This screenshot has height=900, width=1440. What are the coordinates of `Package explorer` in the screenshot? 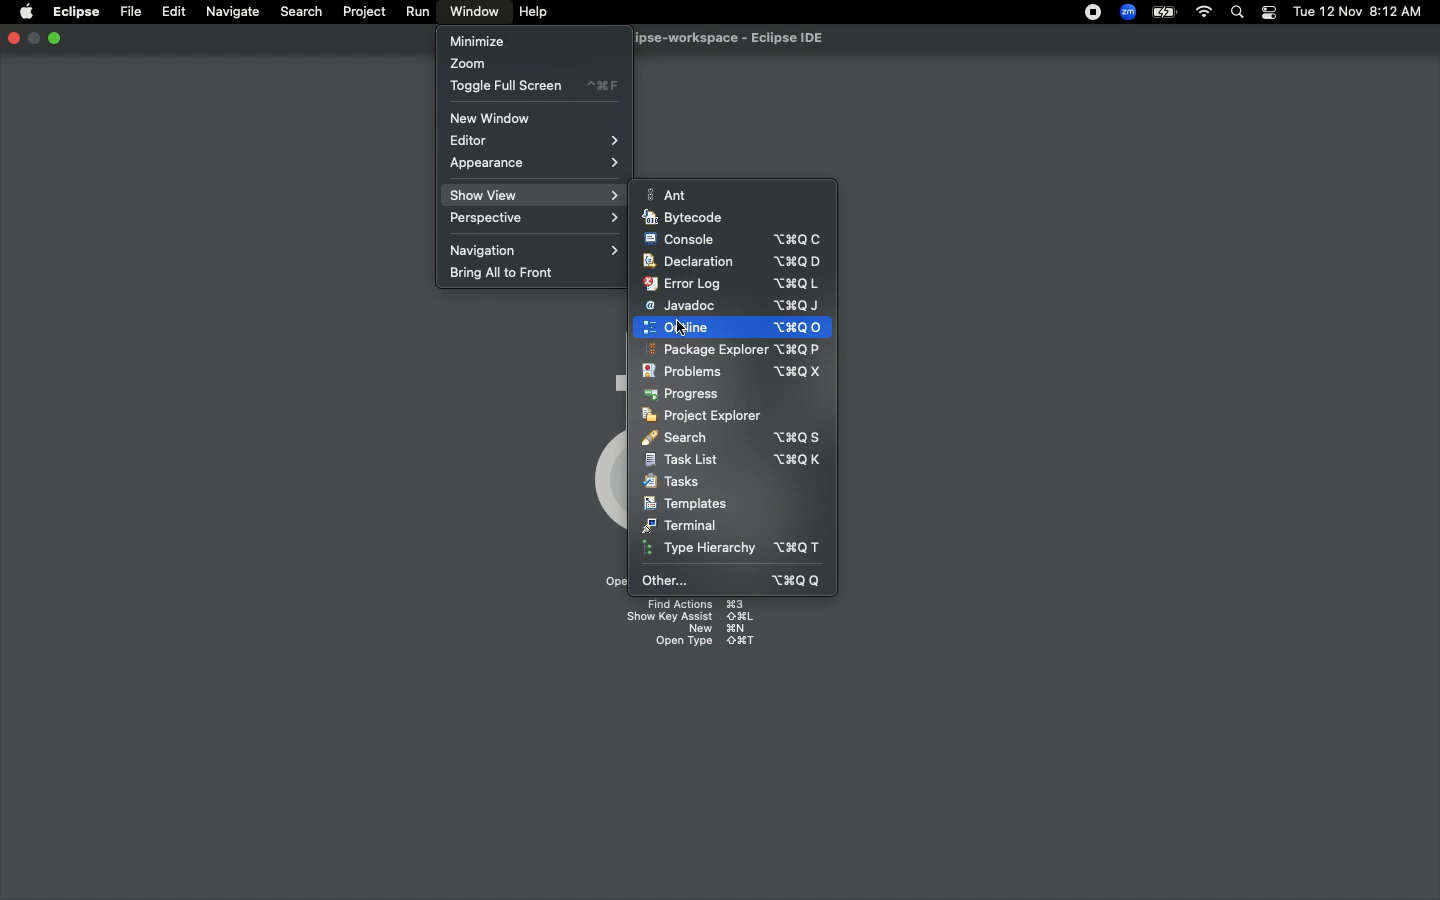 It's located at (728, 349).